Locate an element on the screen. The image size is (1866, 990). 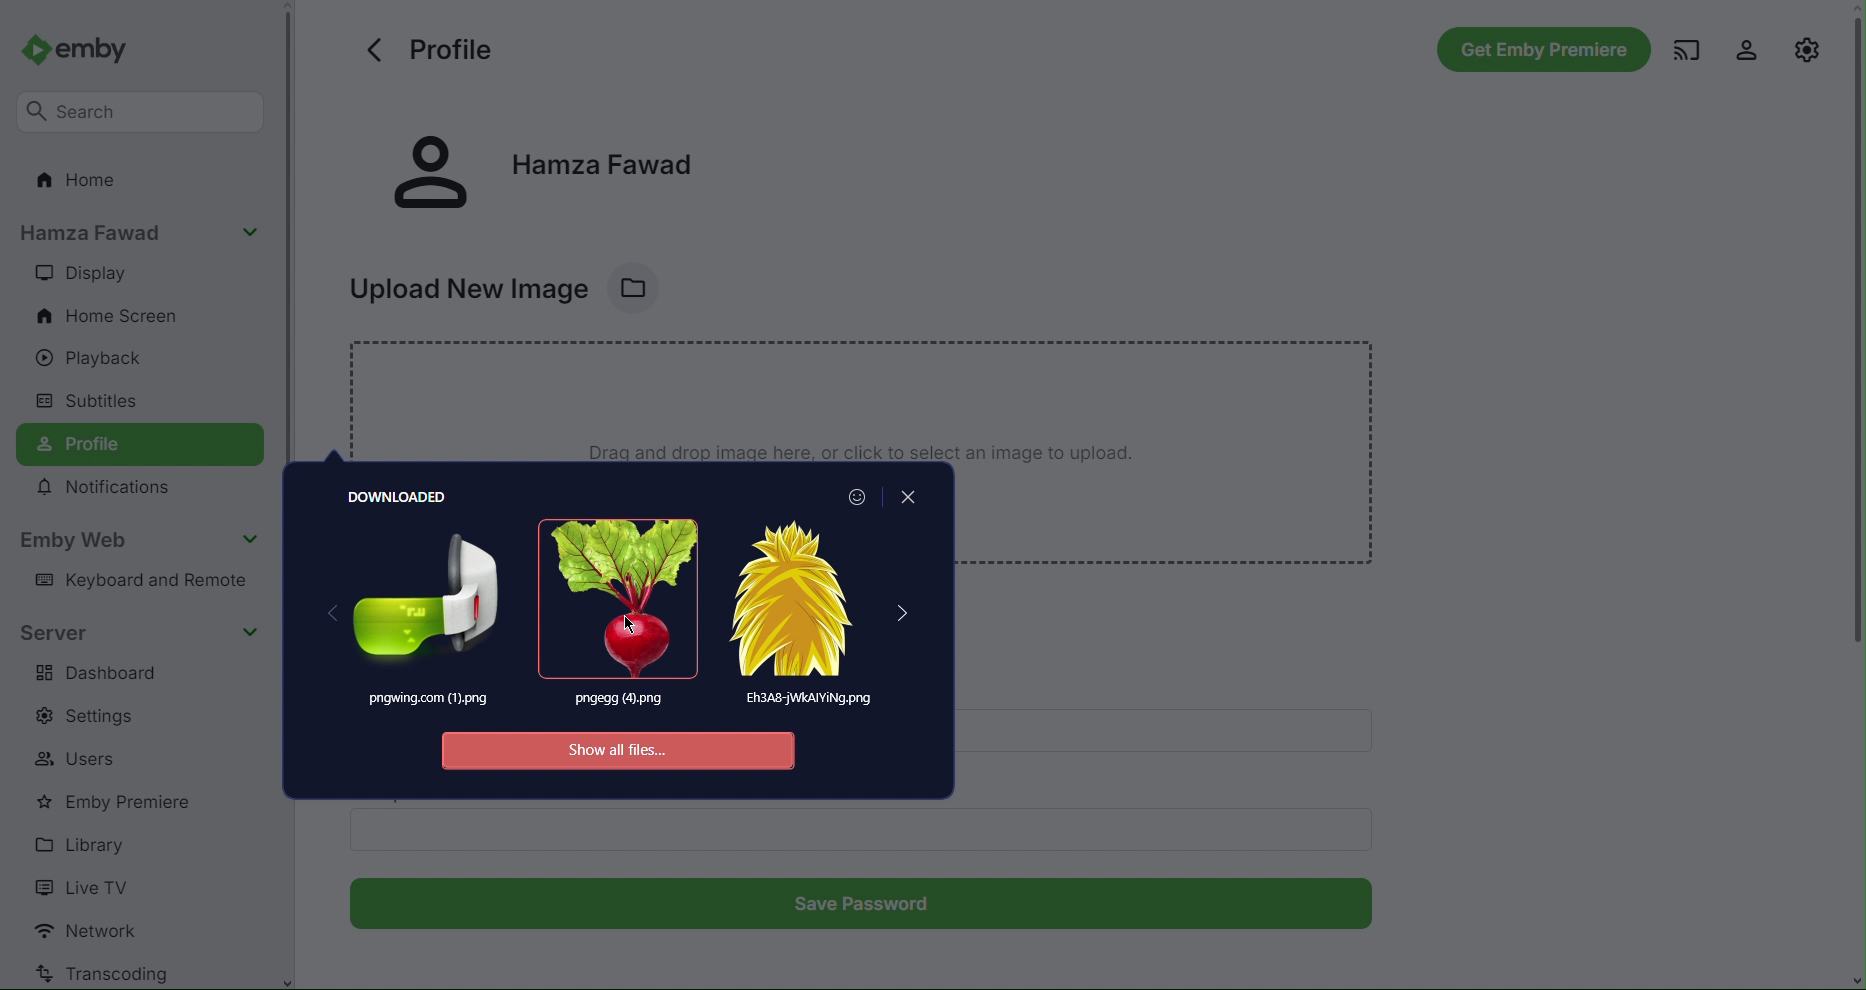
Home is located at coordinates (81, 185).